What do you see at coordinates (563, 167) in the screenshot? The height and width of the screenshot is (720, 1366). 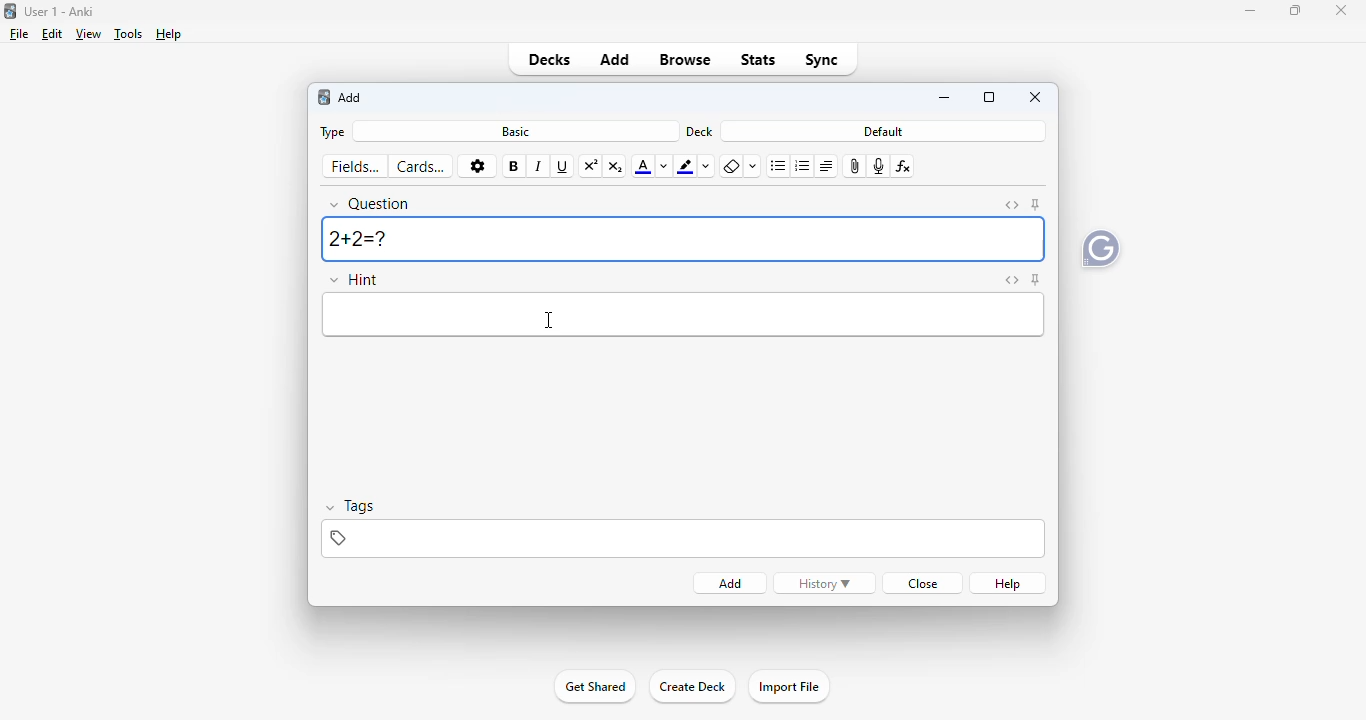 I see `underline` at bounding box center [563, 167].